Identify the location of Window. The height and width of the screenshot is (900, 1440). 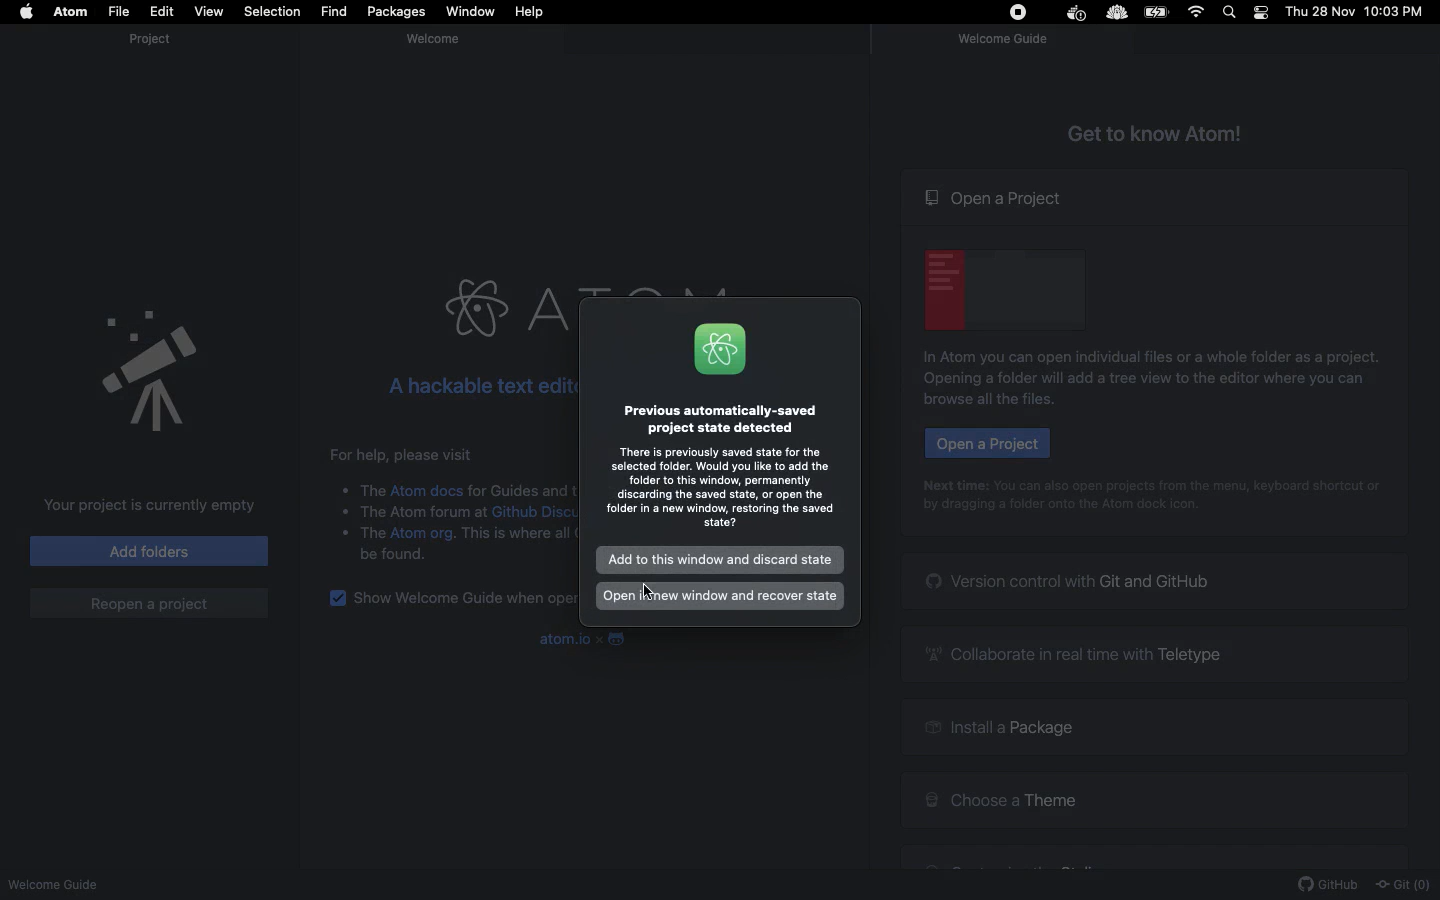
(471, 12).